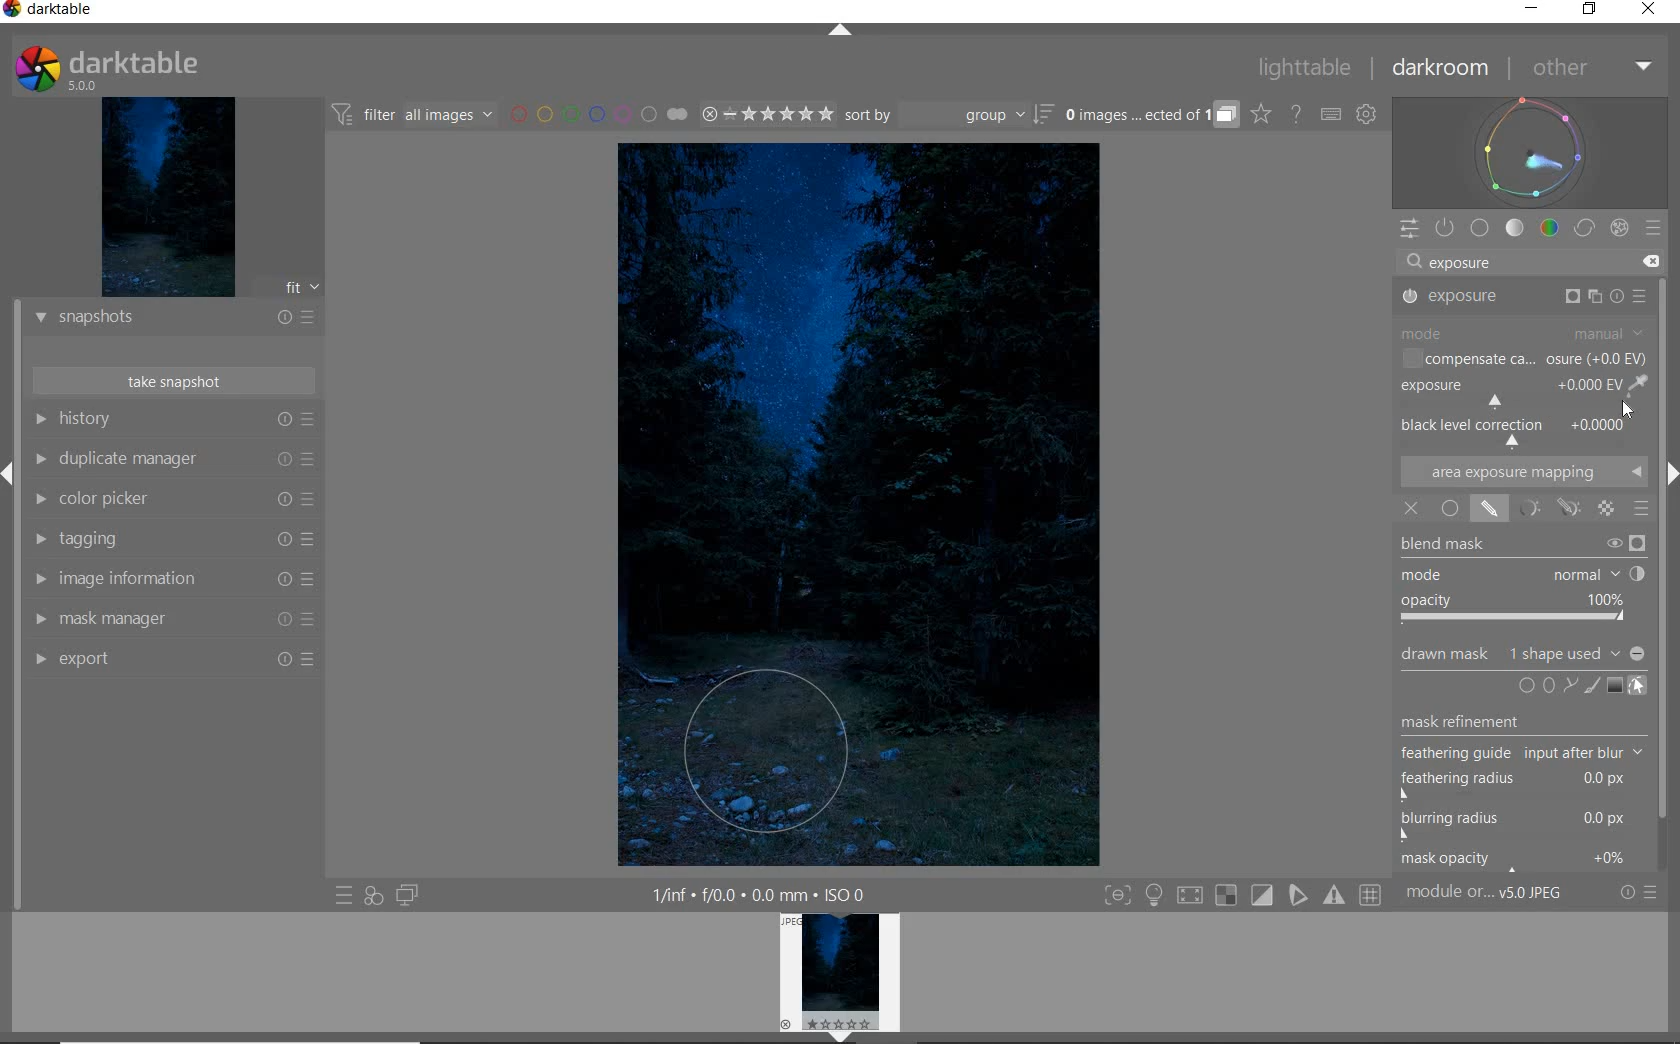  Describe the element at coordinates (176, 383) in the screenshot. I see `TAKE SNAPSHOT` at that location.